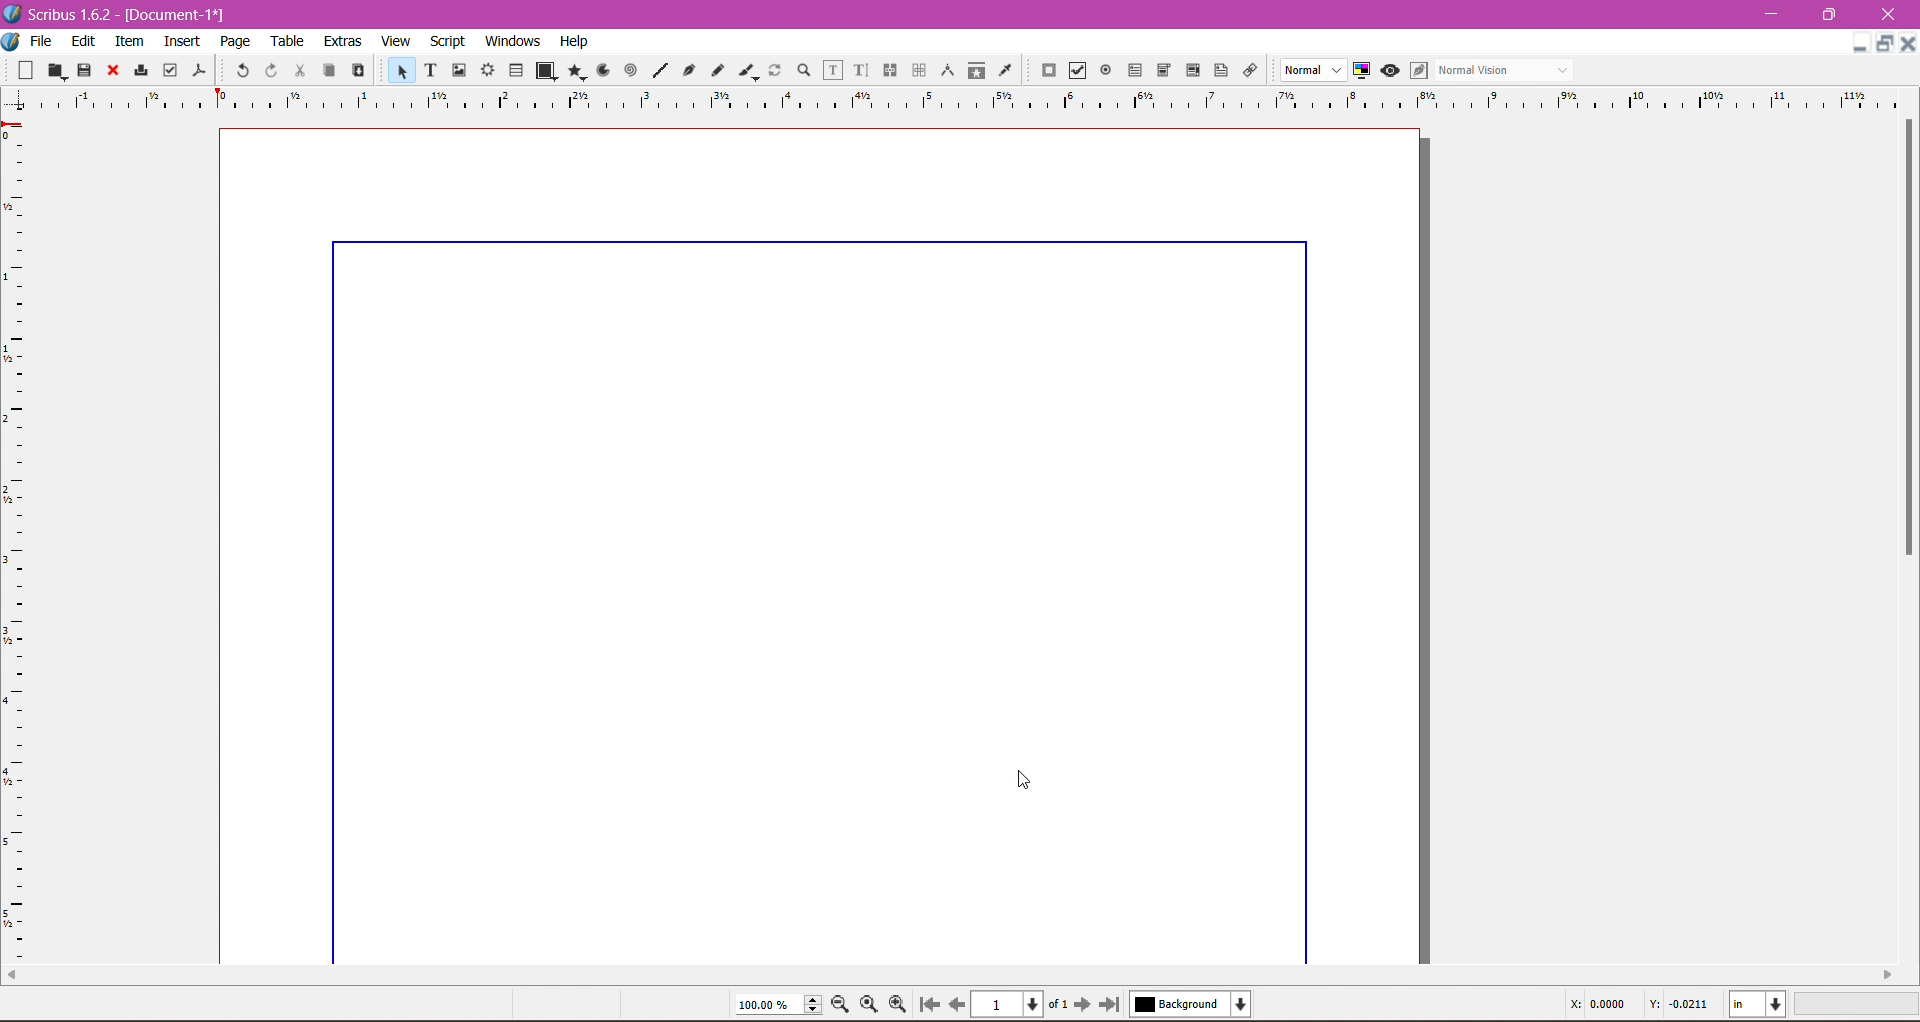 Image resolution: width=1920 pixels, height=1022 pixels. What do you see at coordinates (1594, 1004) in the screenshot?
I see `Cursor Coordinate - X` at bounding box center [1594, 1004].